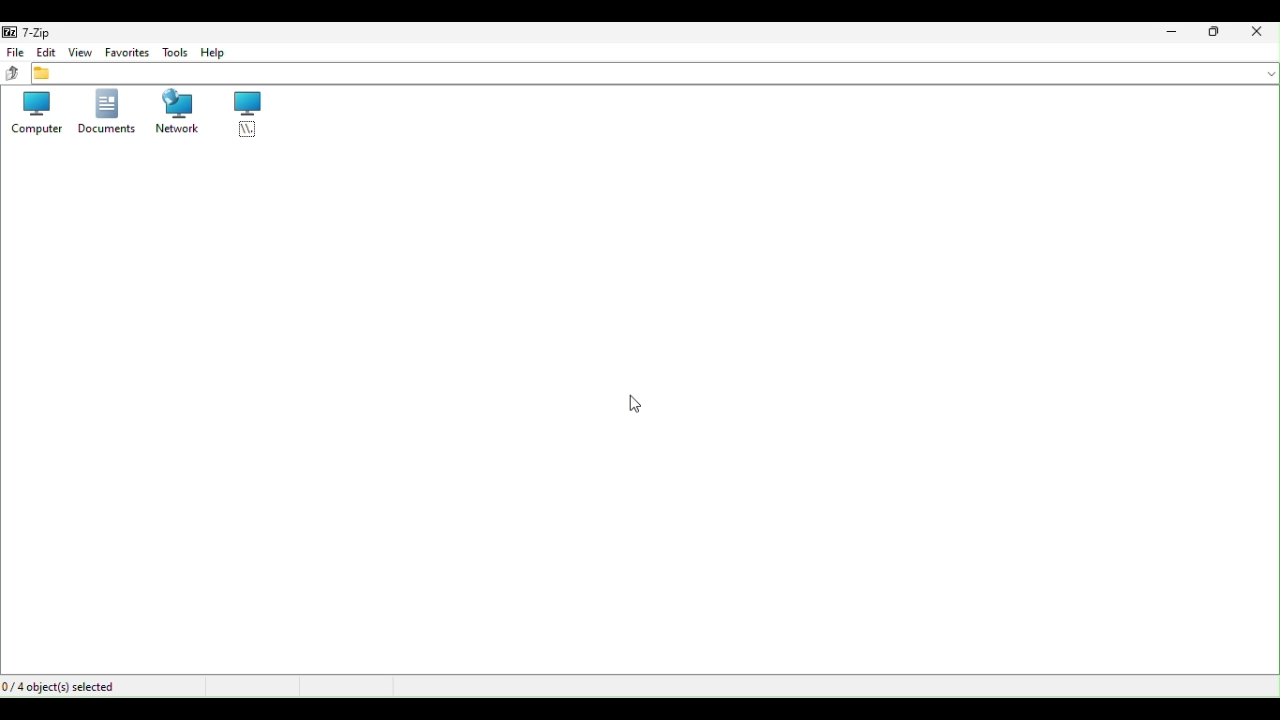 This screenshot has width=1280, height=720. I want to click on Network, so click(171, 111).